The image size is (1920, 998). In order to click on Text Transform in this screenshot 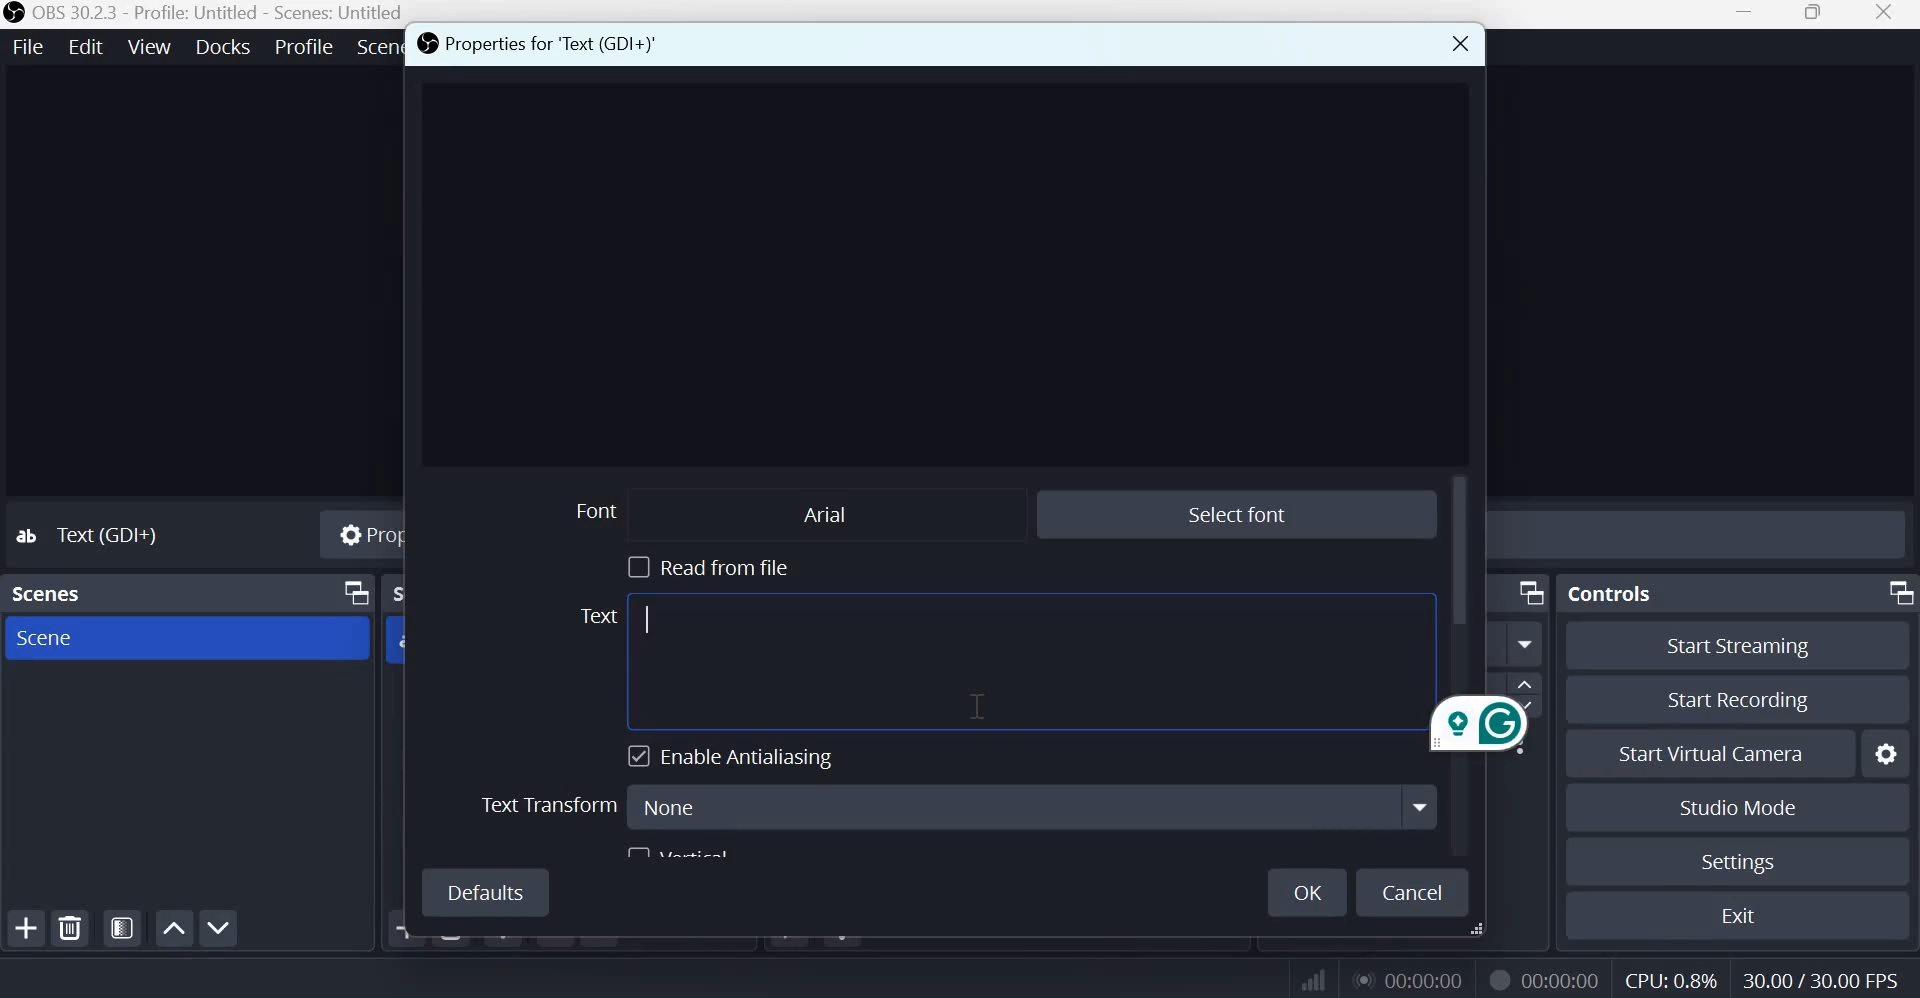, I will do `click(547, 804)`.